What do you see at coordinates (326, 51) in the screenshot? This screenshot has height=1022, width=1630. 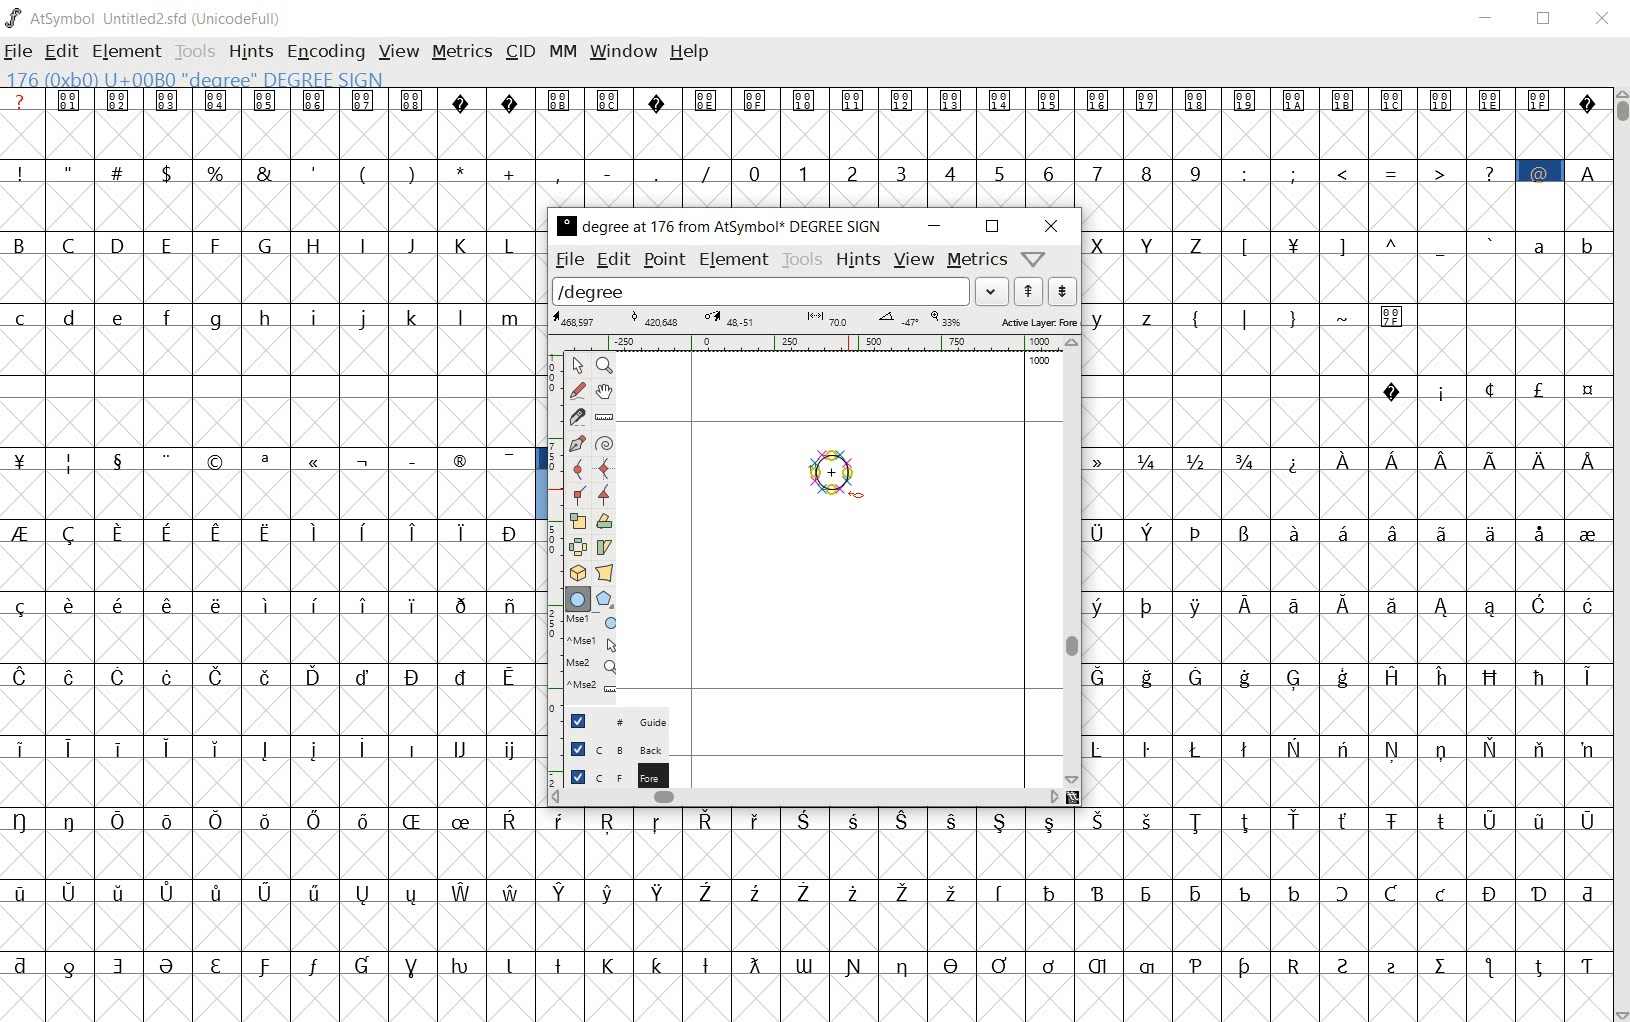 I see `encoding` at bounding box center [326, 51].